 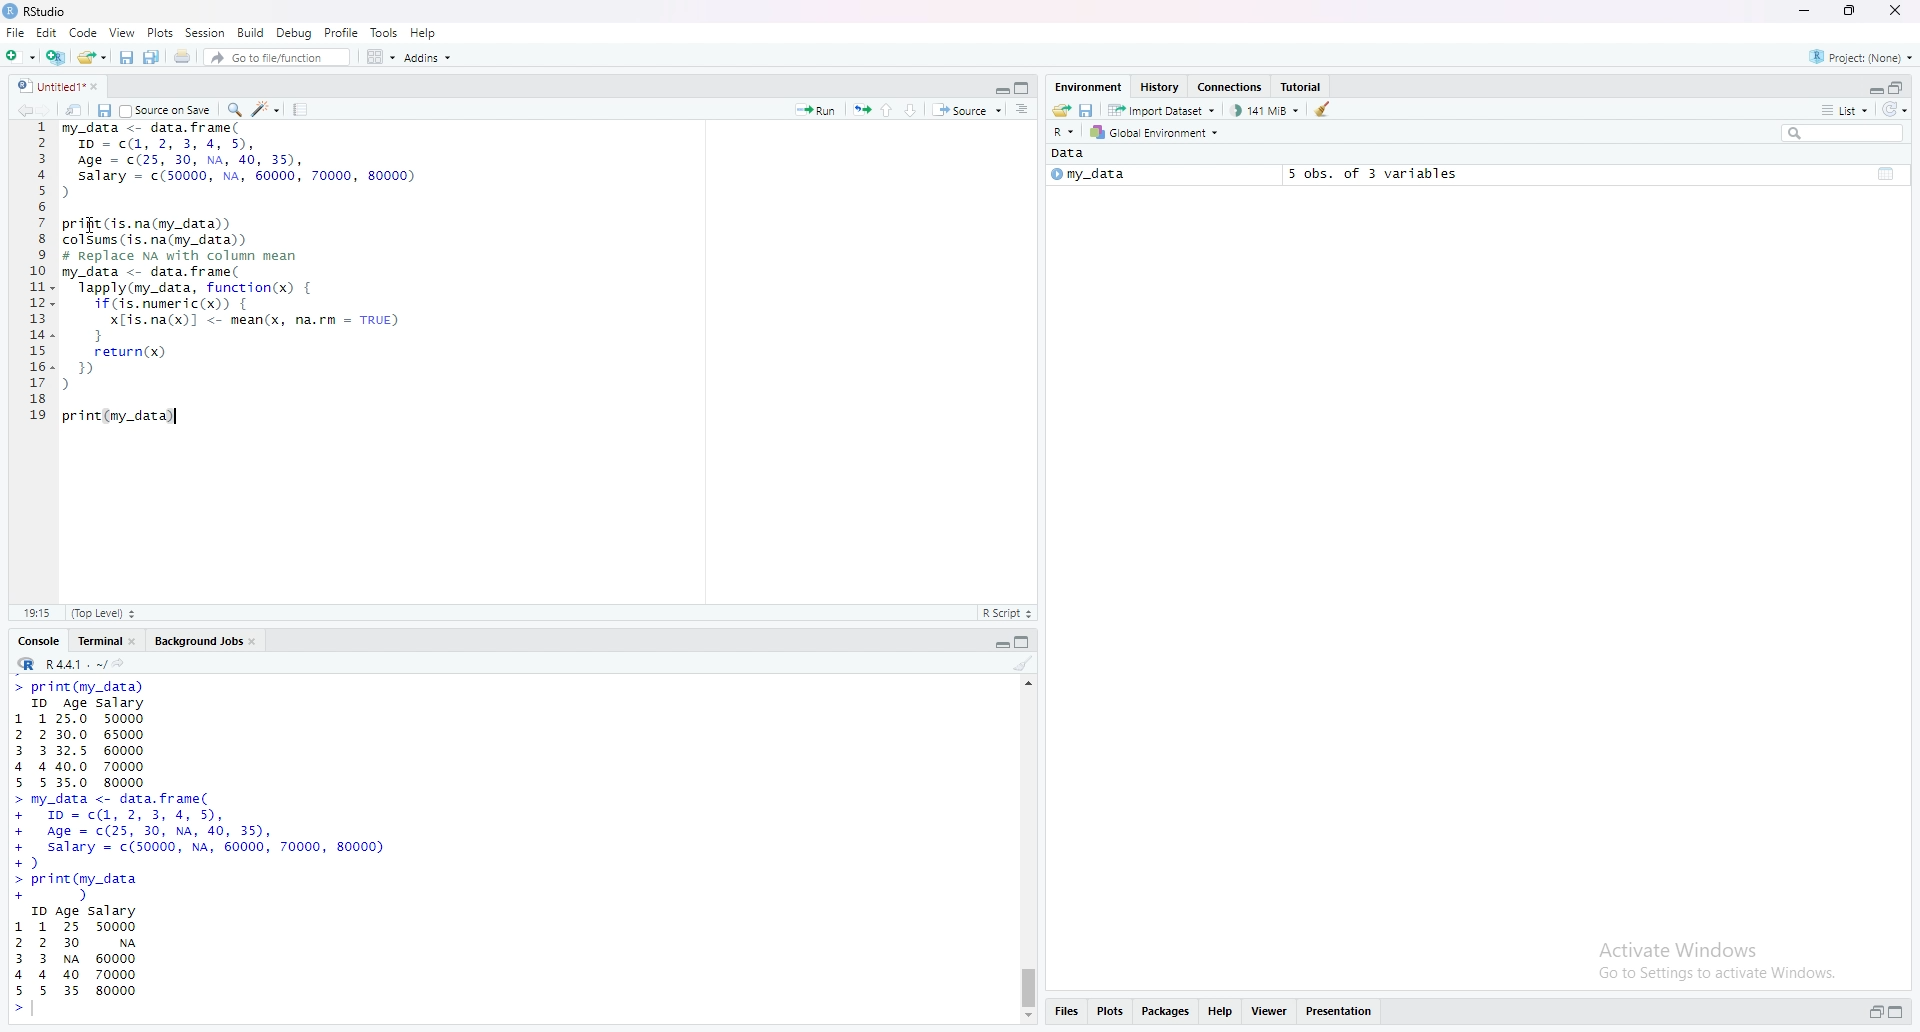 What do you see at coordinates (266, 108) in the screenshot?
I see `code tools` at bounding box center [266, 108].